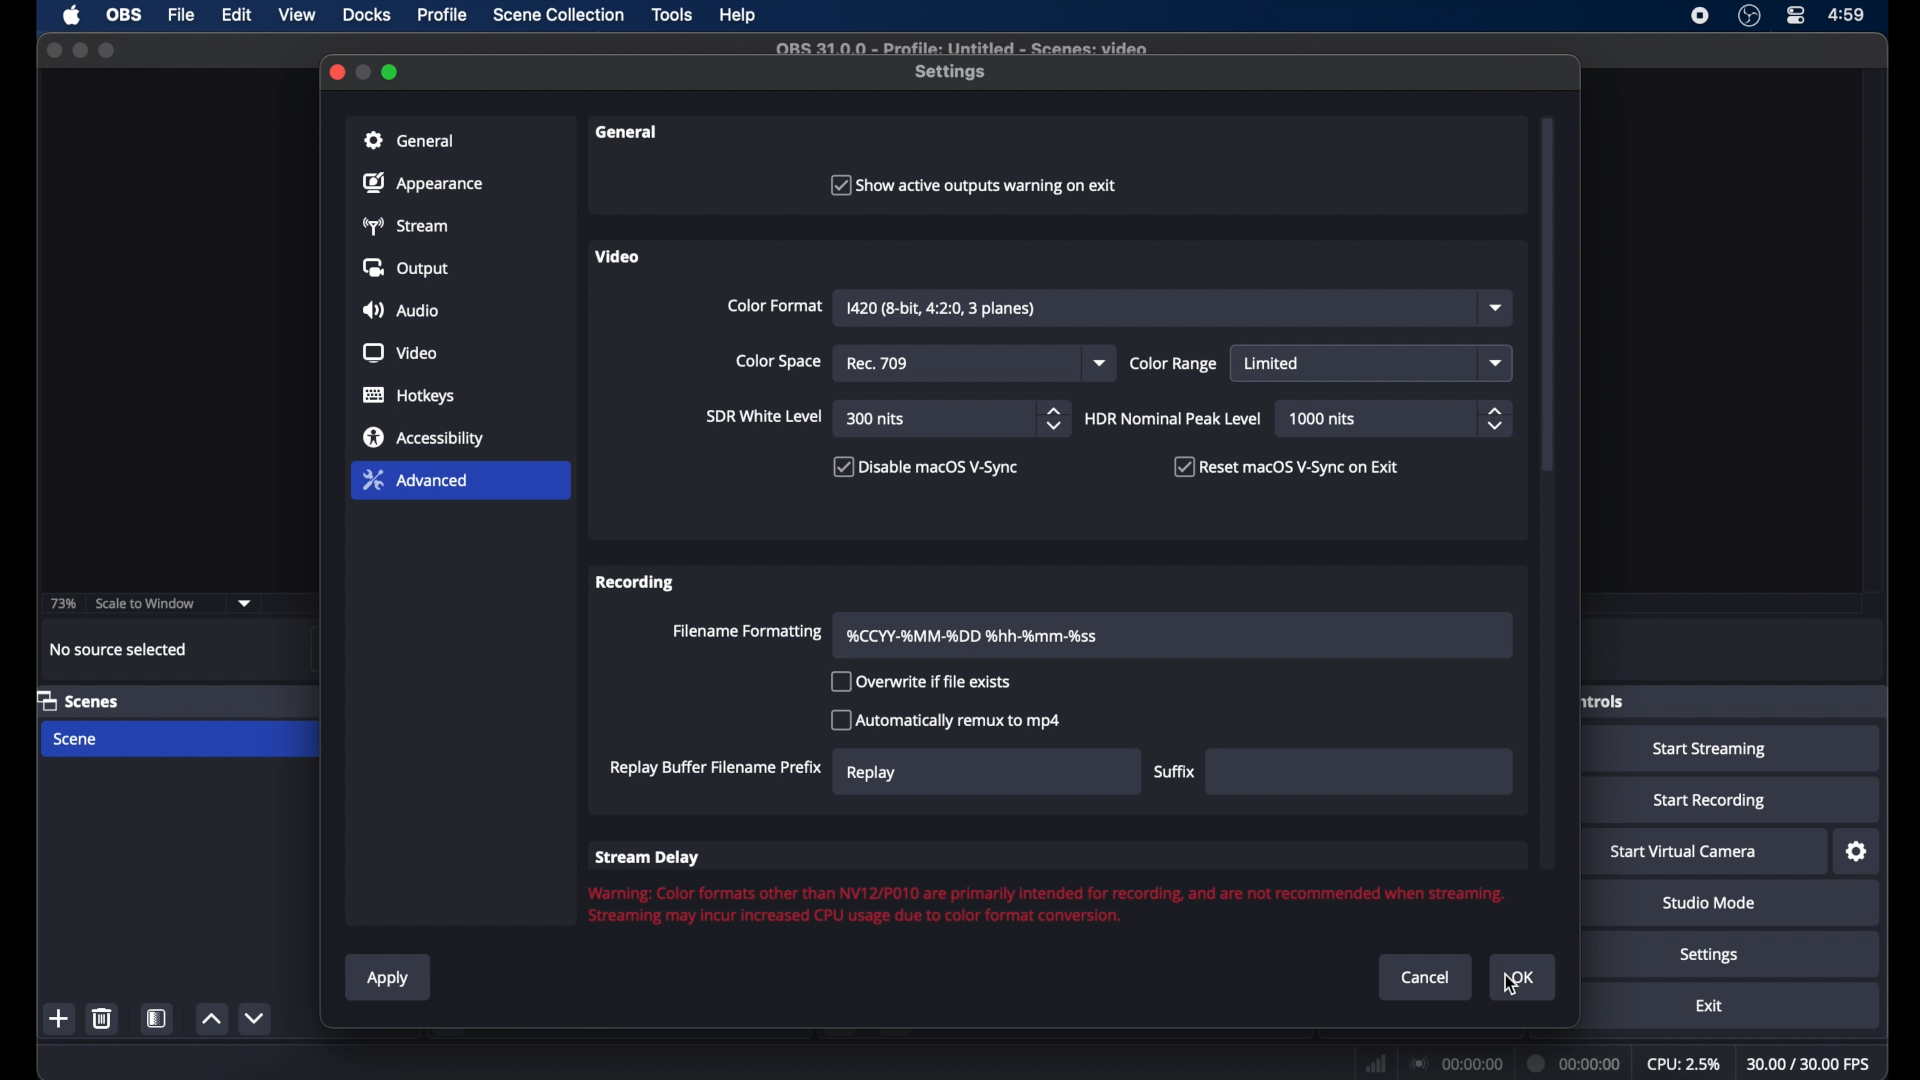 The width and height of the screenshot is (1920, 1080). What do you see at coordinates (1424, 977) in the screenshot?
I see `Cancel` at bounding box center [1424, 977].